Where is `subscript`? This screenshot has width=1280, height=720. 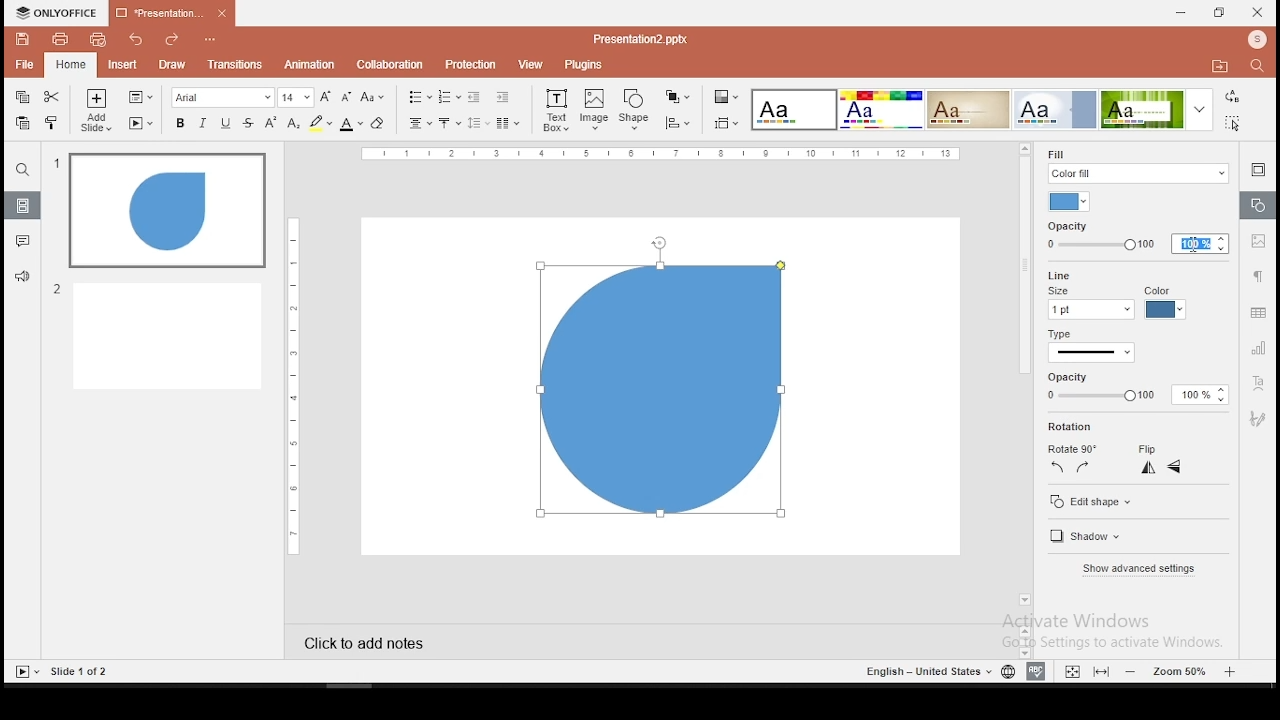
subscript is located at coordinates (294, 123).